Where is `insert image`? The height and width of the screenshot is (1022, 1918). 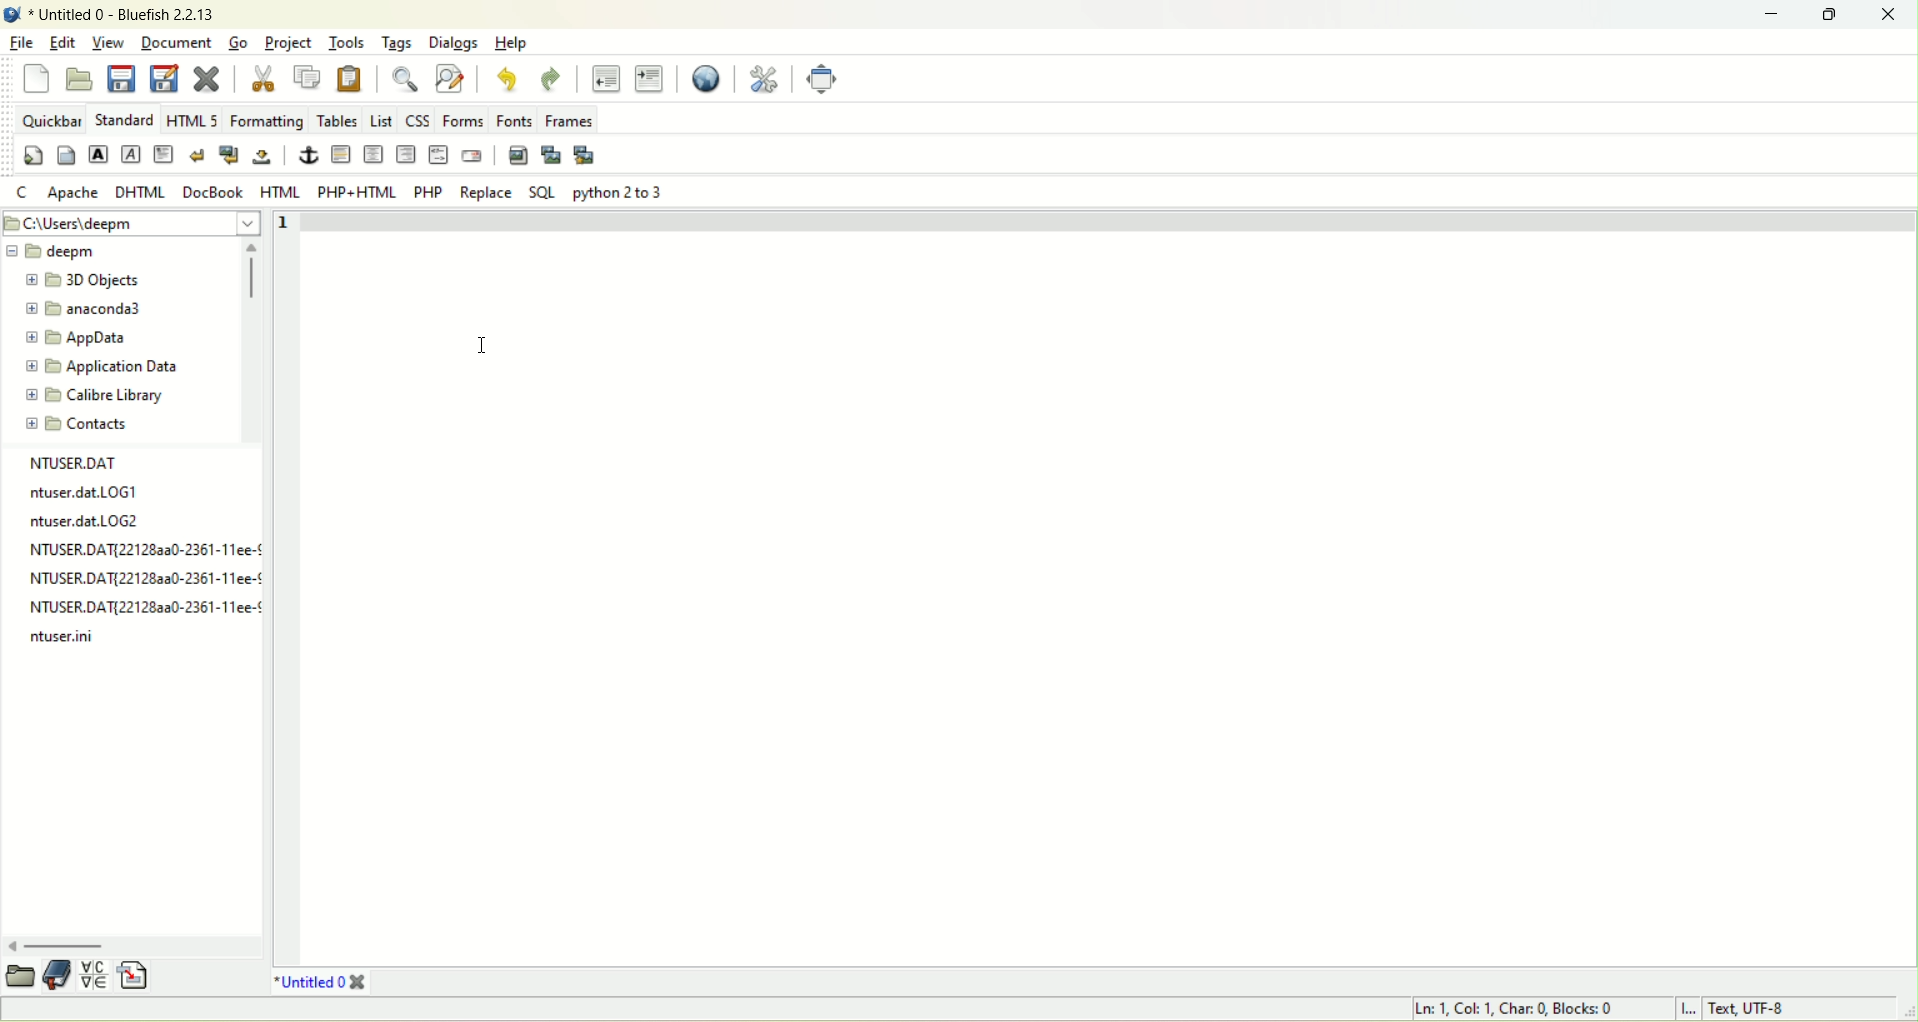 insert image is located at coordinates (517, 156).